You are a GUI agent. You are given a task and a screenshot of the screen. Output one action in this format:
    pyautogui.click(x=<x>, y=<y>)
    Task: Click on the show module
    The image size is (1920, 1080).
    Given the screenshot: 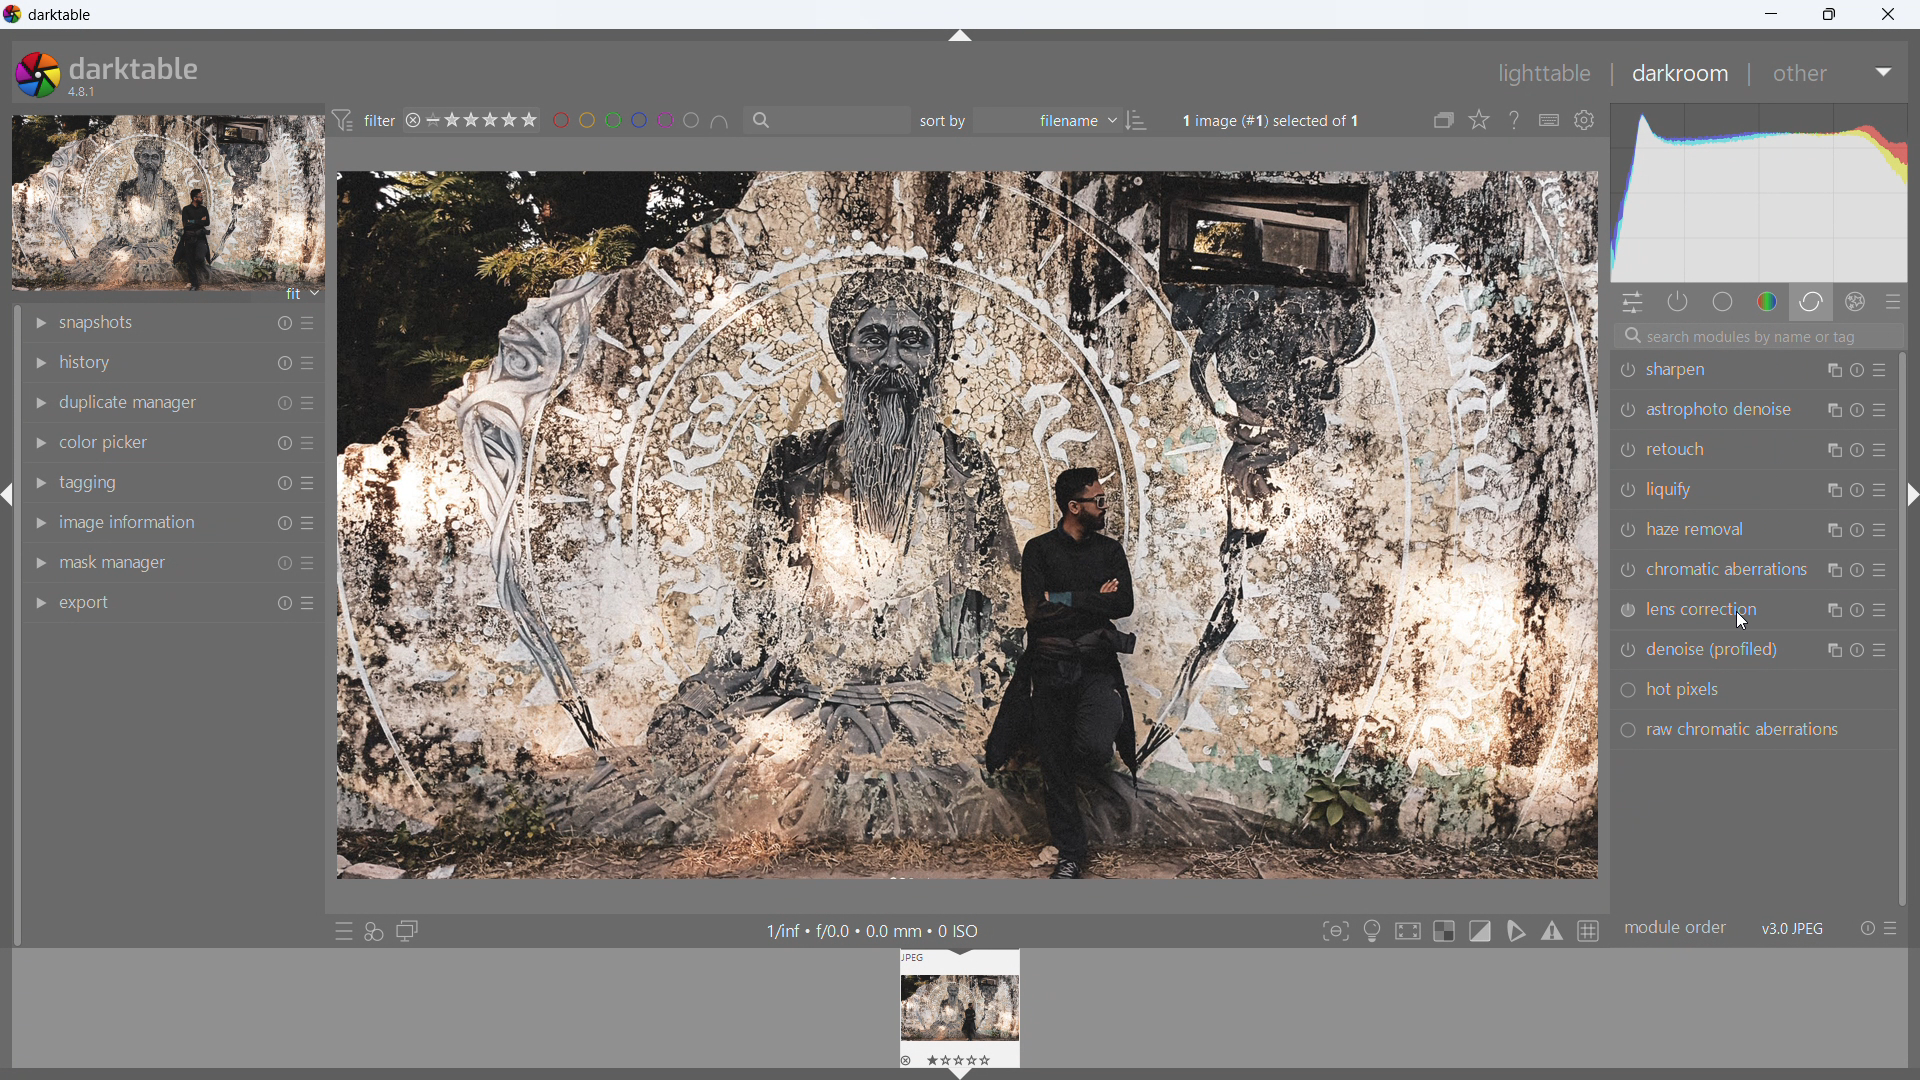 What is the action you would take?
    pyautogui.click(x=37, y=324)
    